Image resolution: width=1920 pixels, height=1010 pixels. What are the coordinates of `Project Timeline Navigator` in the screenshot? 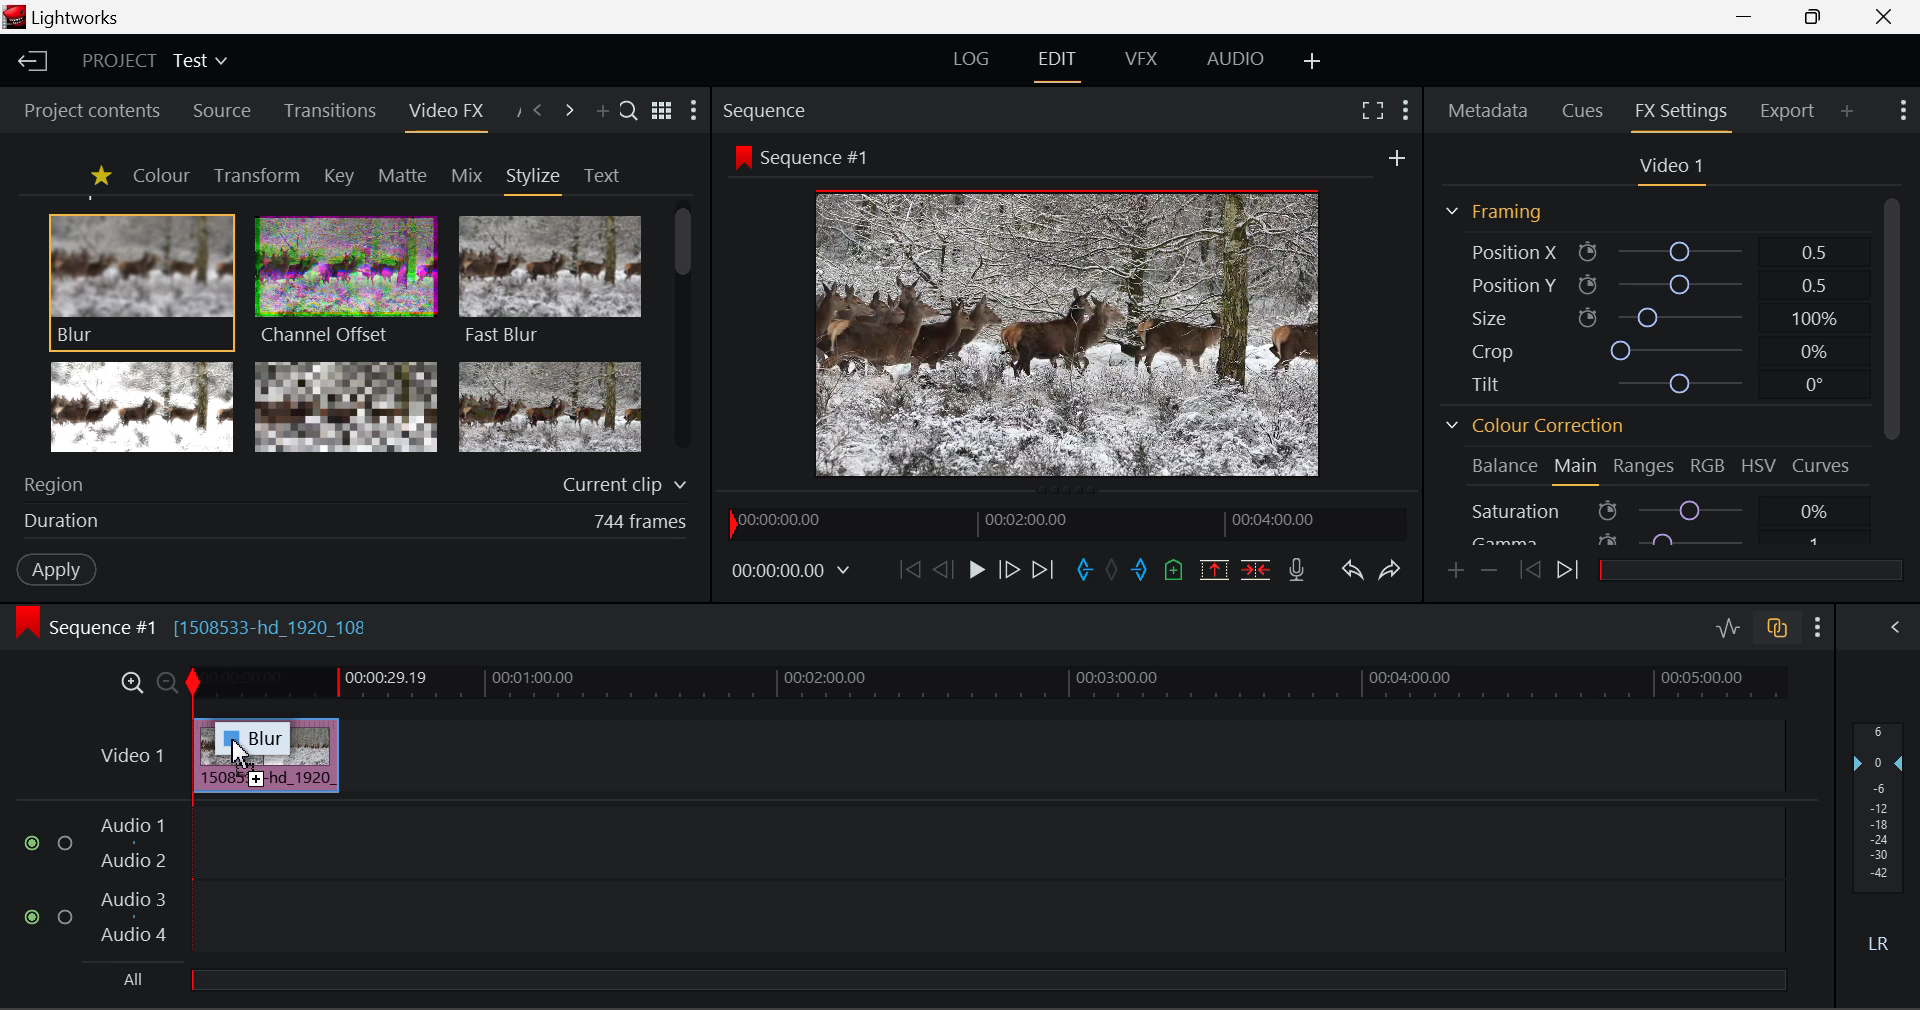 It's located at (1062, 523).